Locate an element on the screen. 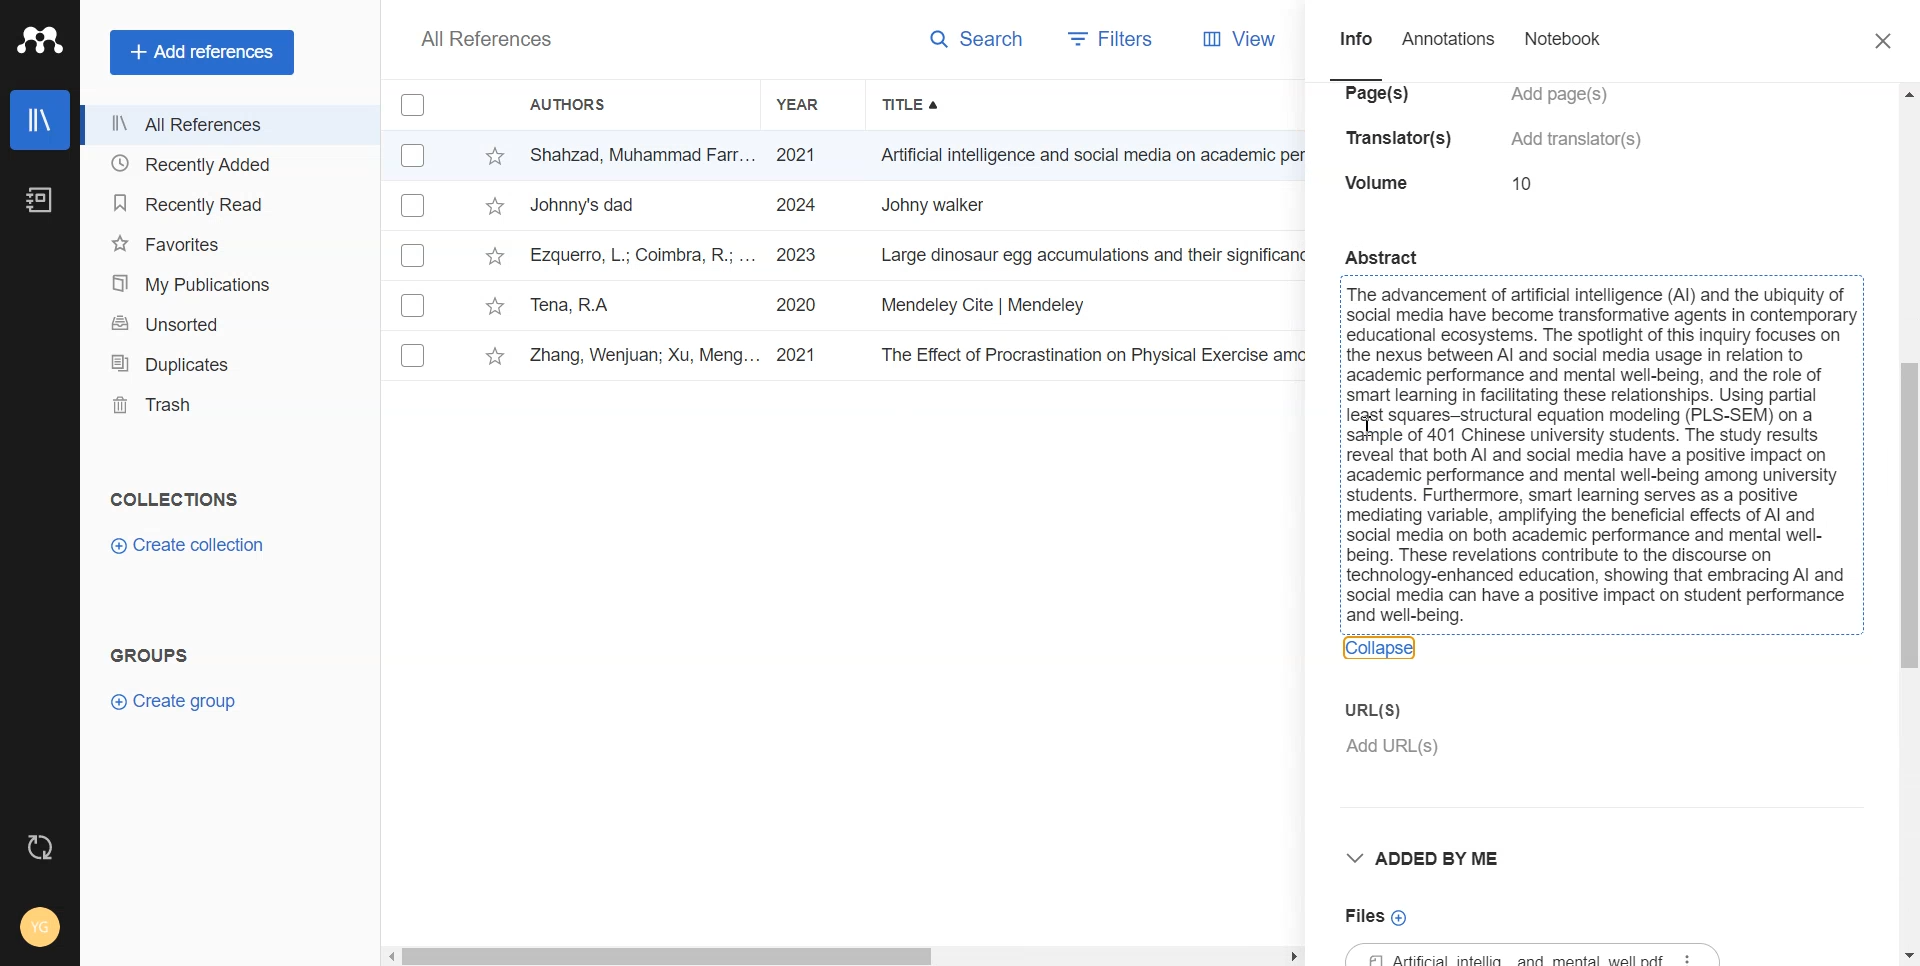 The width and height of the screenshot is (1920, 966). add URL is located at coordinates (1394, 747).